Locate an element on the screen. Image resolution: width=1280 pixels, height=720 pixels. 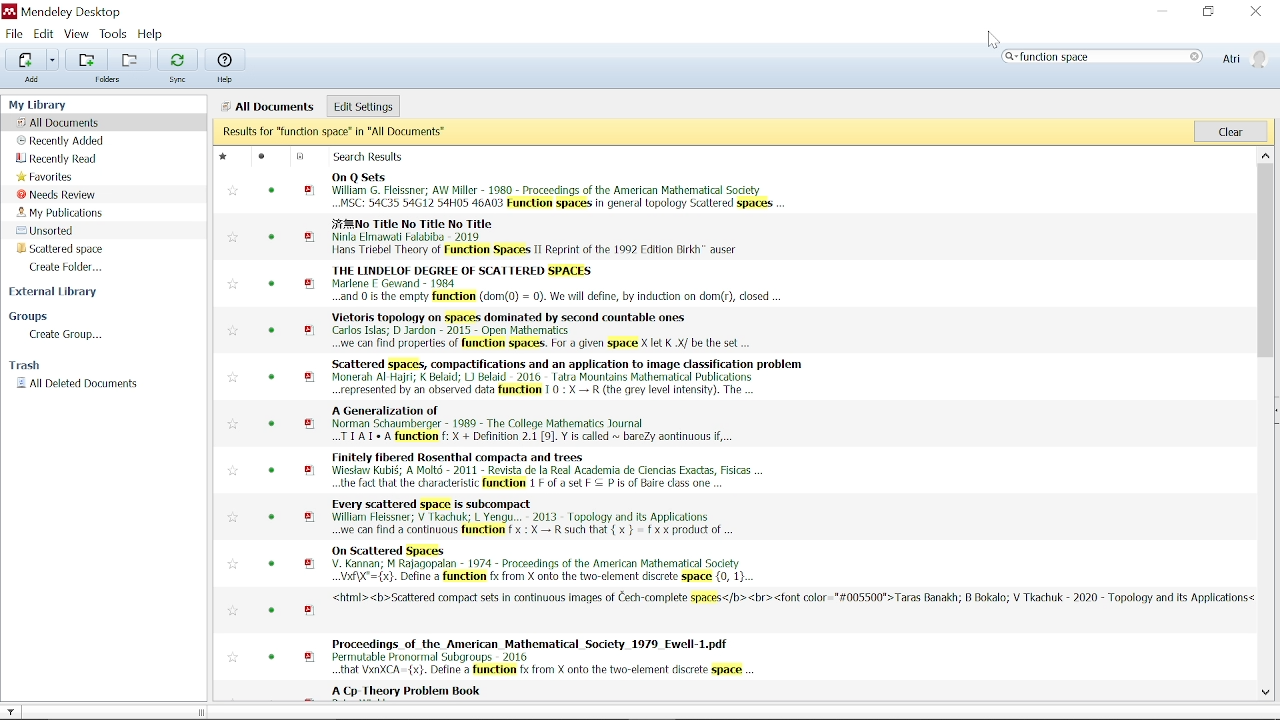
Remove folder is located at coordinates (133, 58).